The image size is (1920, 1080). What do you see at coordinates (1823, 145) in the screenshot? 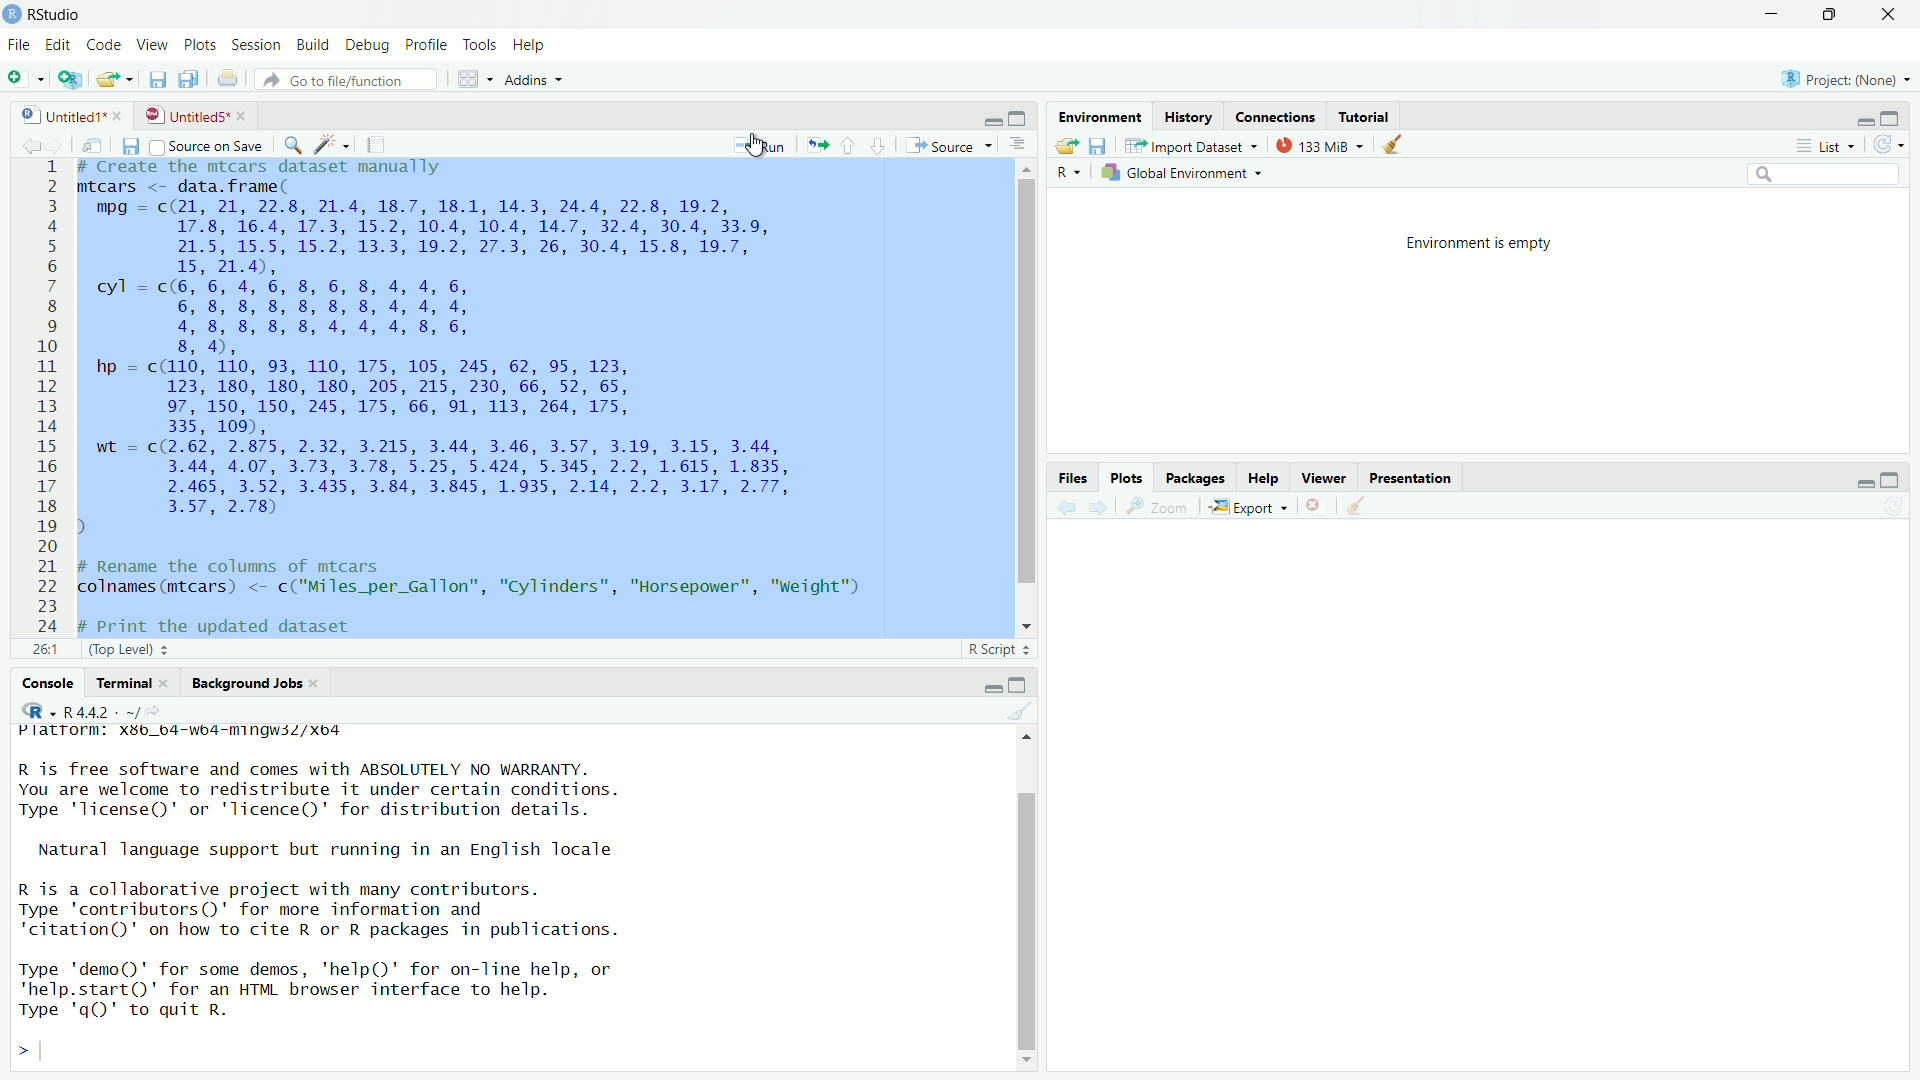
I see `List =` at bounding box center [1823, 145].